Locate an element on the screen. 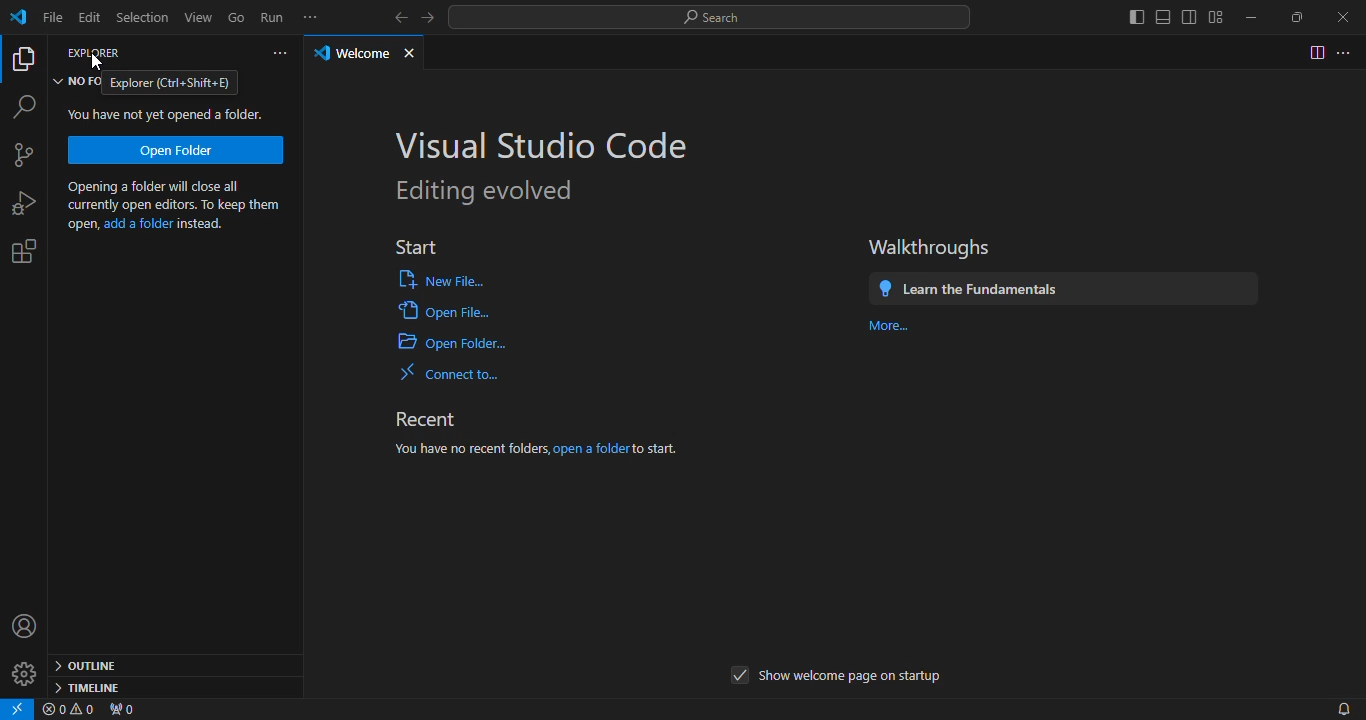 This screenshot has height=720, width=1366. show welcome page on startup is located at coordinates (836, 678).